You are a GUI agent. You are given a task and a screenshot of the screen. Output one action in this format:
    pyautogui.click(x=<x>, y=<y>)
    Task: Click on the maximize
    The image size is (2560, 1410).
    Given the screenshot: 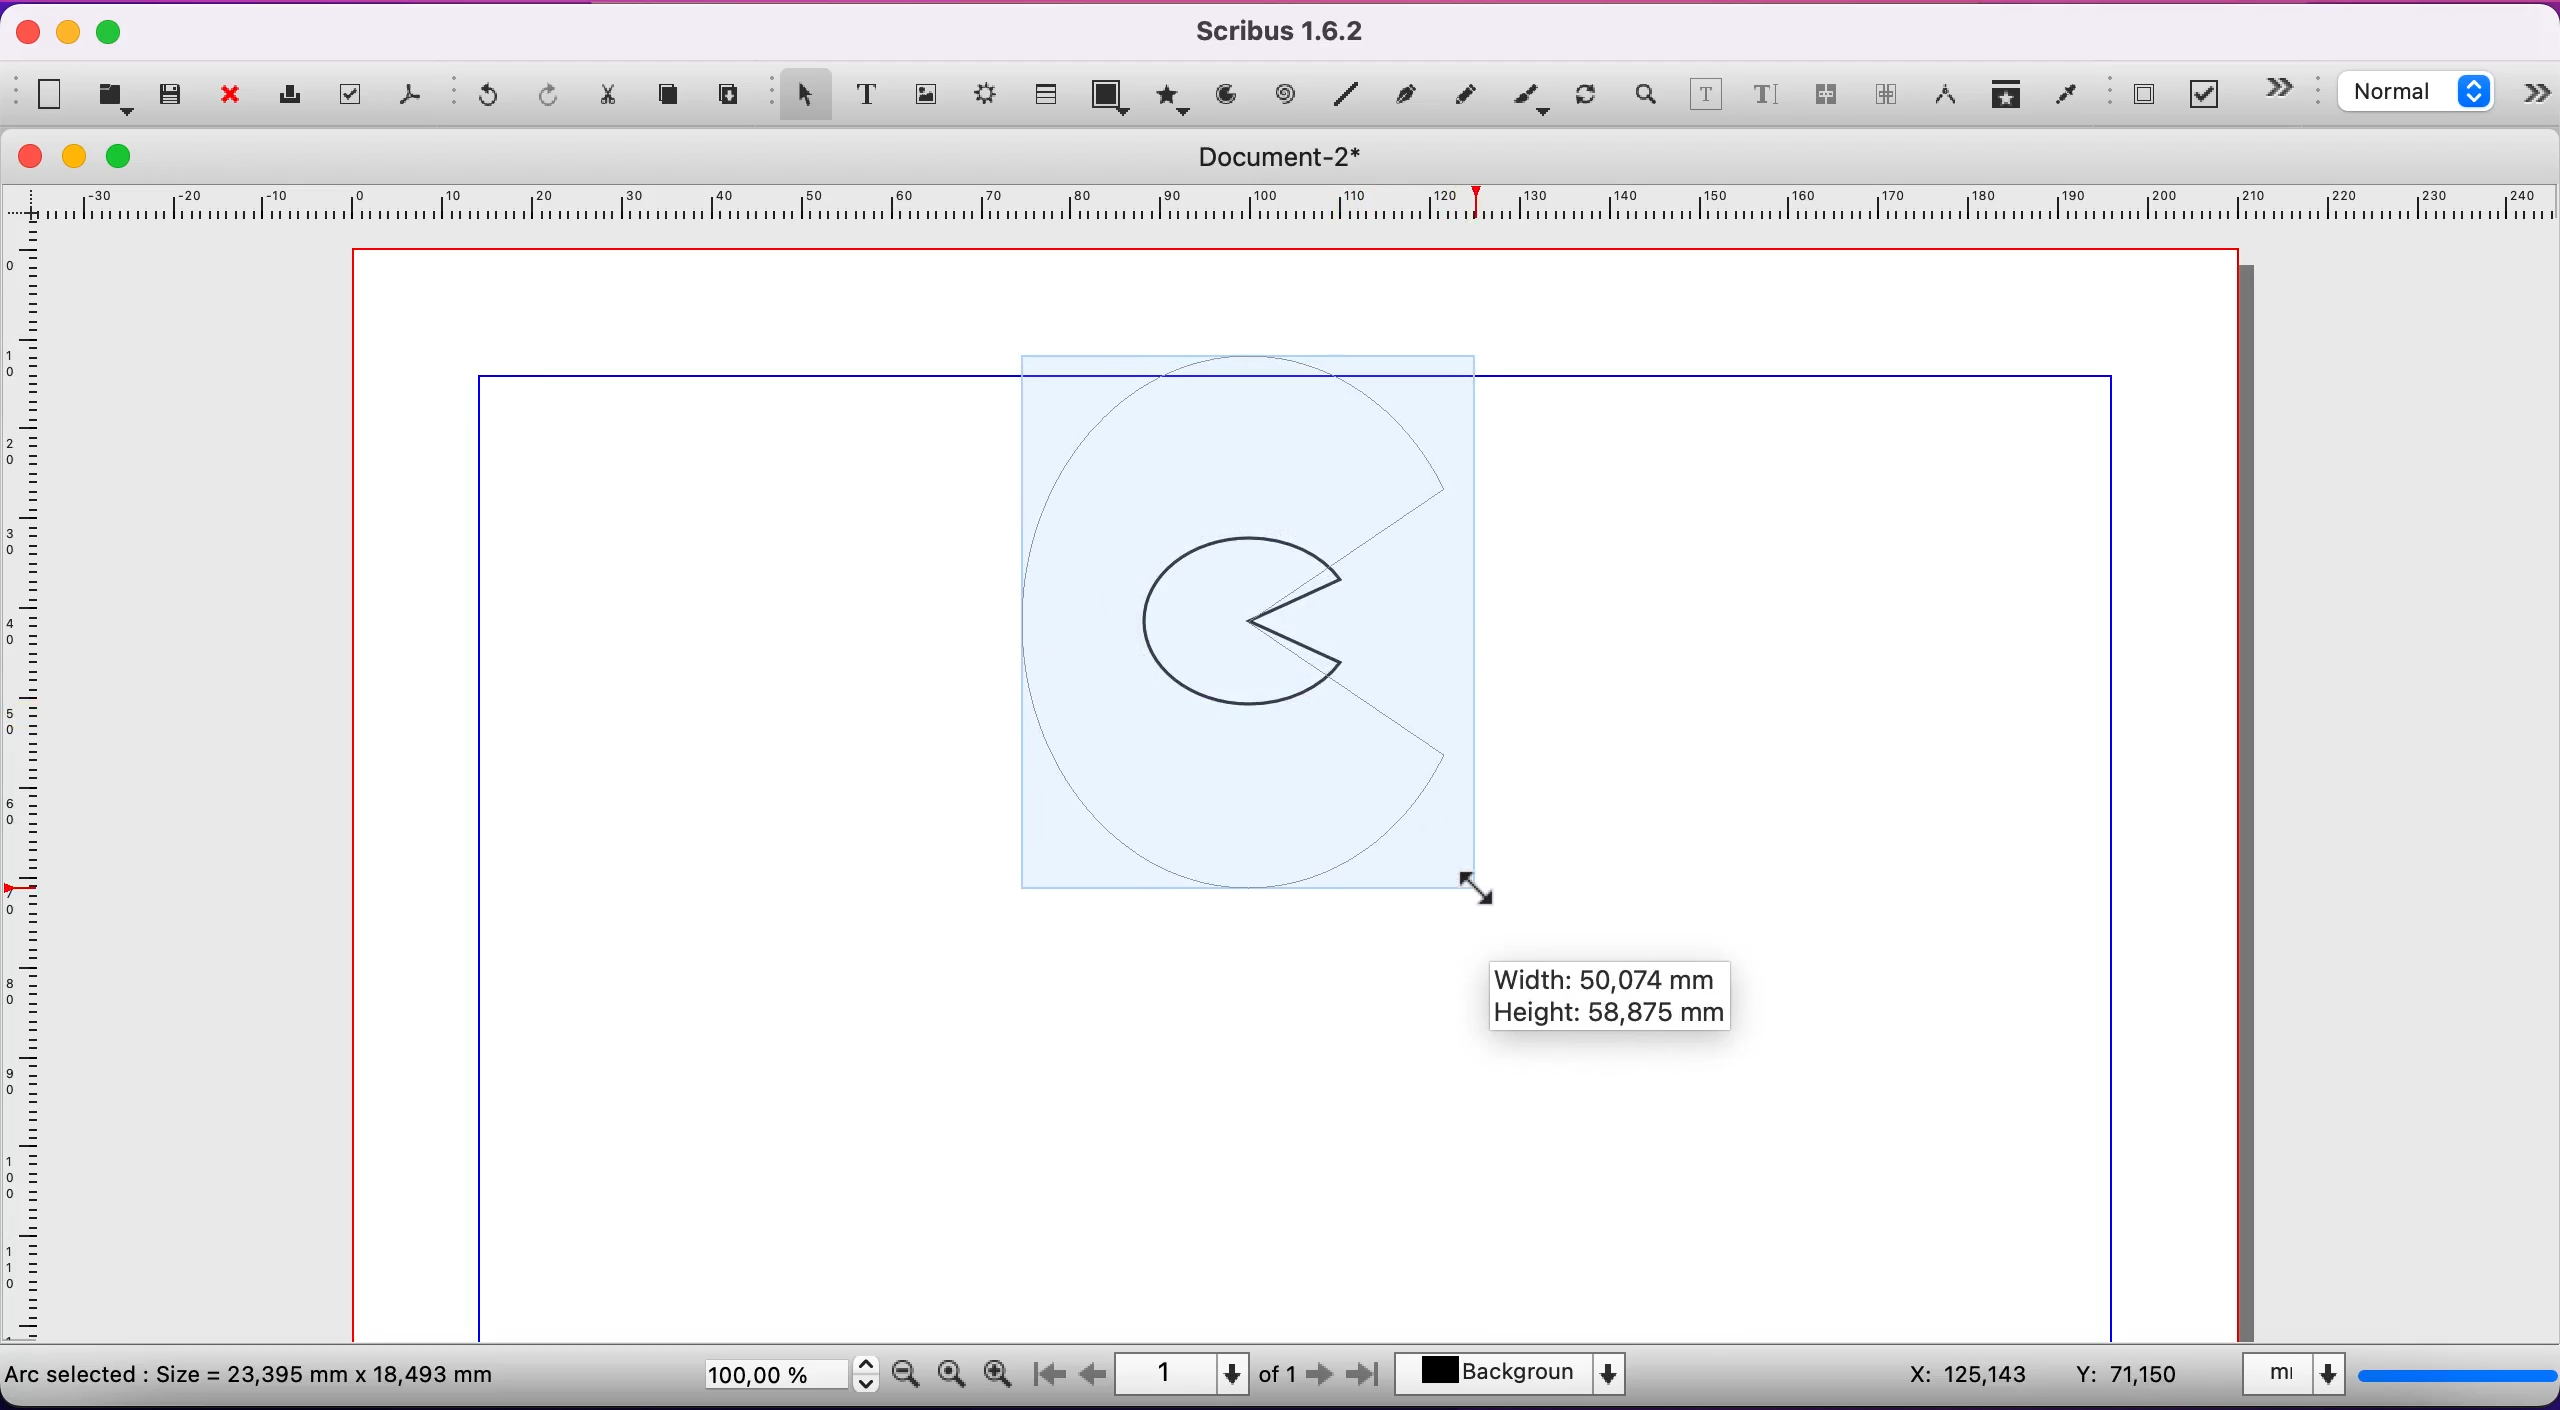 What is the action you would take?
    pyautogui.click(x=131, y=155)
    